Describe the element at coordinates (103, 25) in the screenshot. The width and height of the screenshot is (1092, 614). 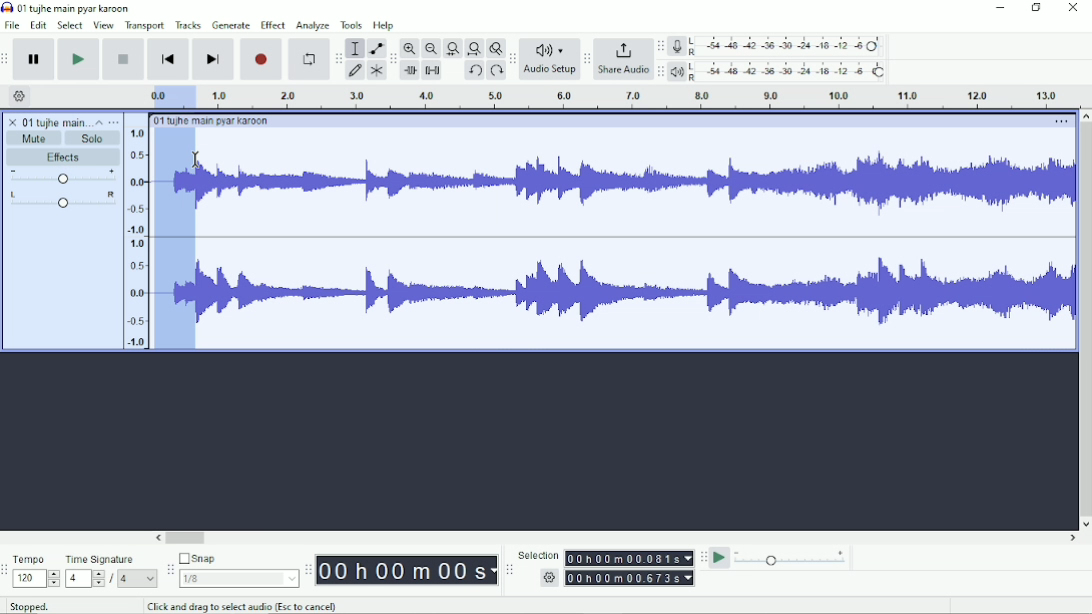
I see `View` at that location.